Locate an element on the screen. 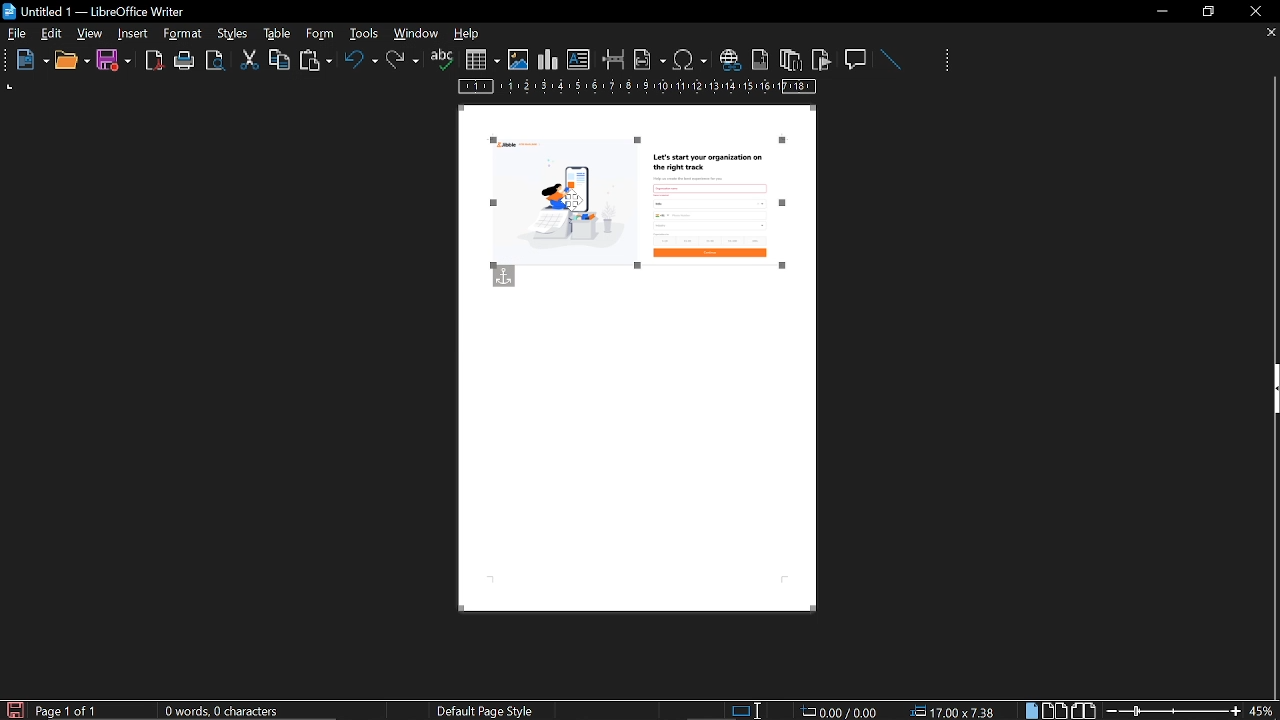 The width and height of the screenshot is (1280, 720). current zoom is located at coordinates (1263, 710).